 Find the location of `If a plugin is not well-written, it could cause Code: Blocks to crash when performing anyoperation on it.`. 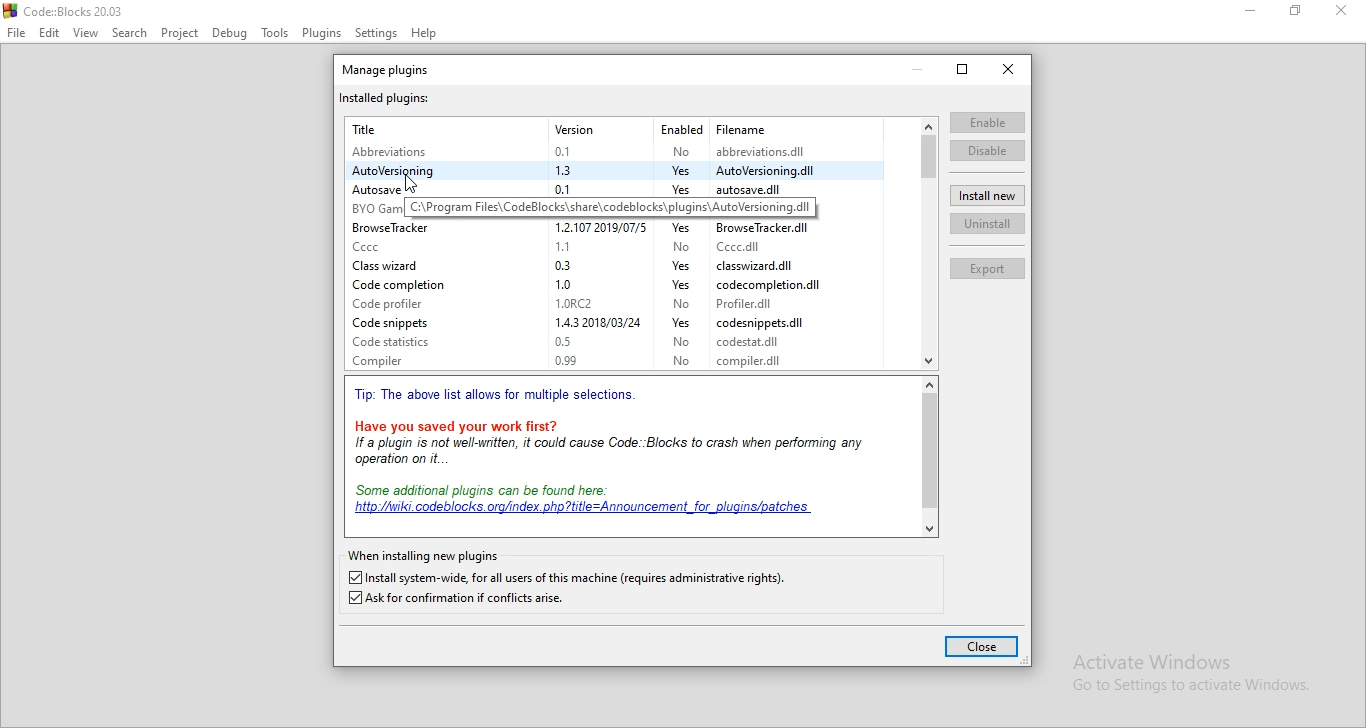

If a plugin is not well-written, it could cause Code: Blocks to crash when performing anyoperation on it. is located at coordinates (625, 451).